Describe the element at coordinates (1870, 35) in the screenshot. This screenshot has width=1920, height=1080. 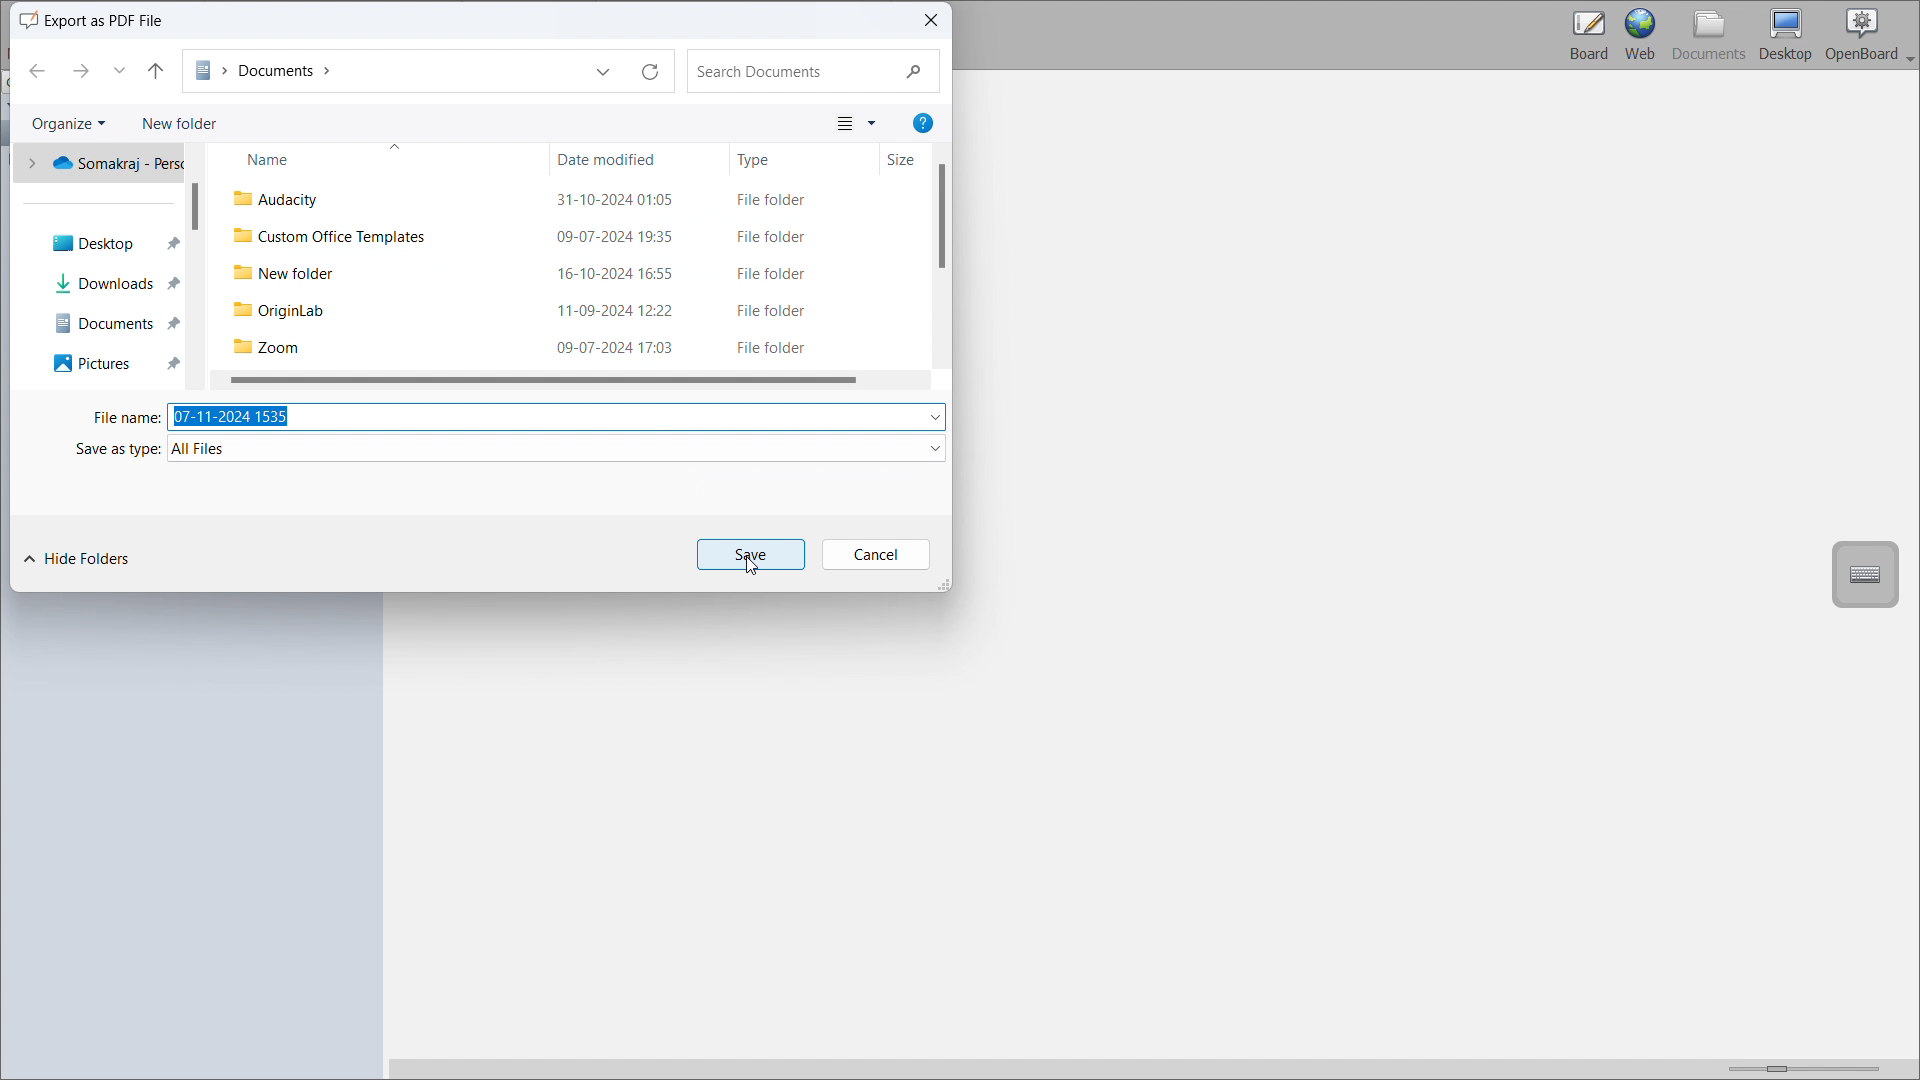
I see `openboard settings` at that location.